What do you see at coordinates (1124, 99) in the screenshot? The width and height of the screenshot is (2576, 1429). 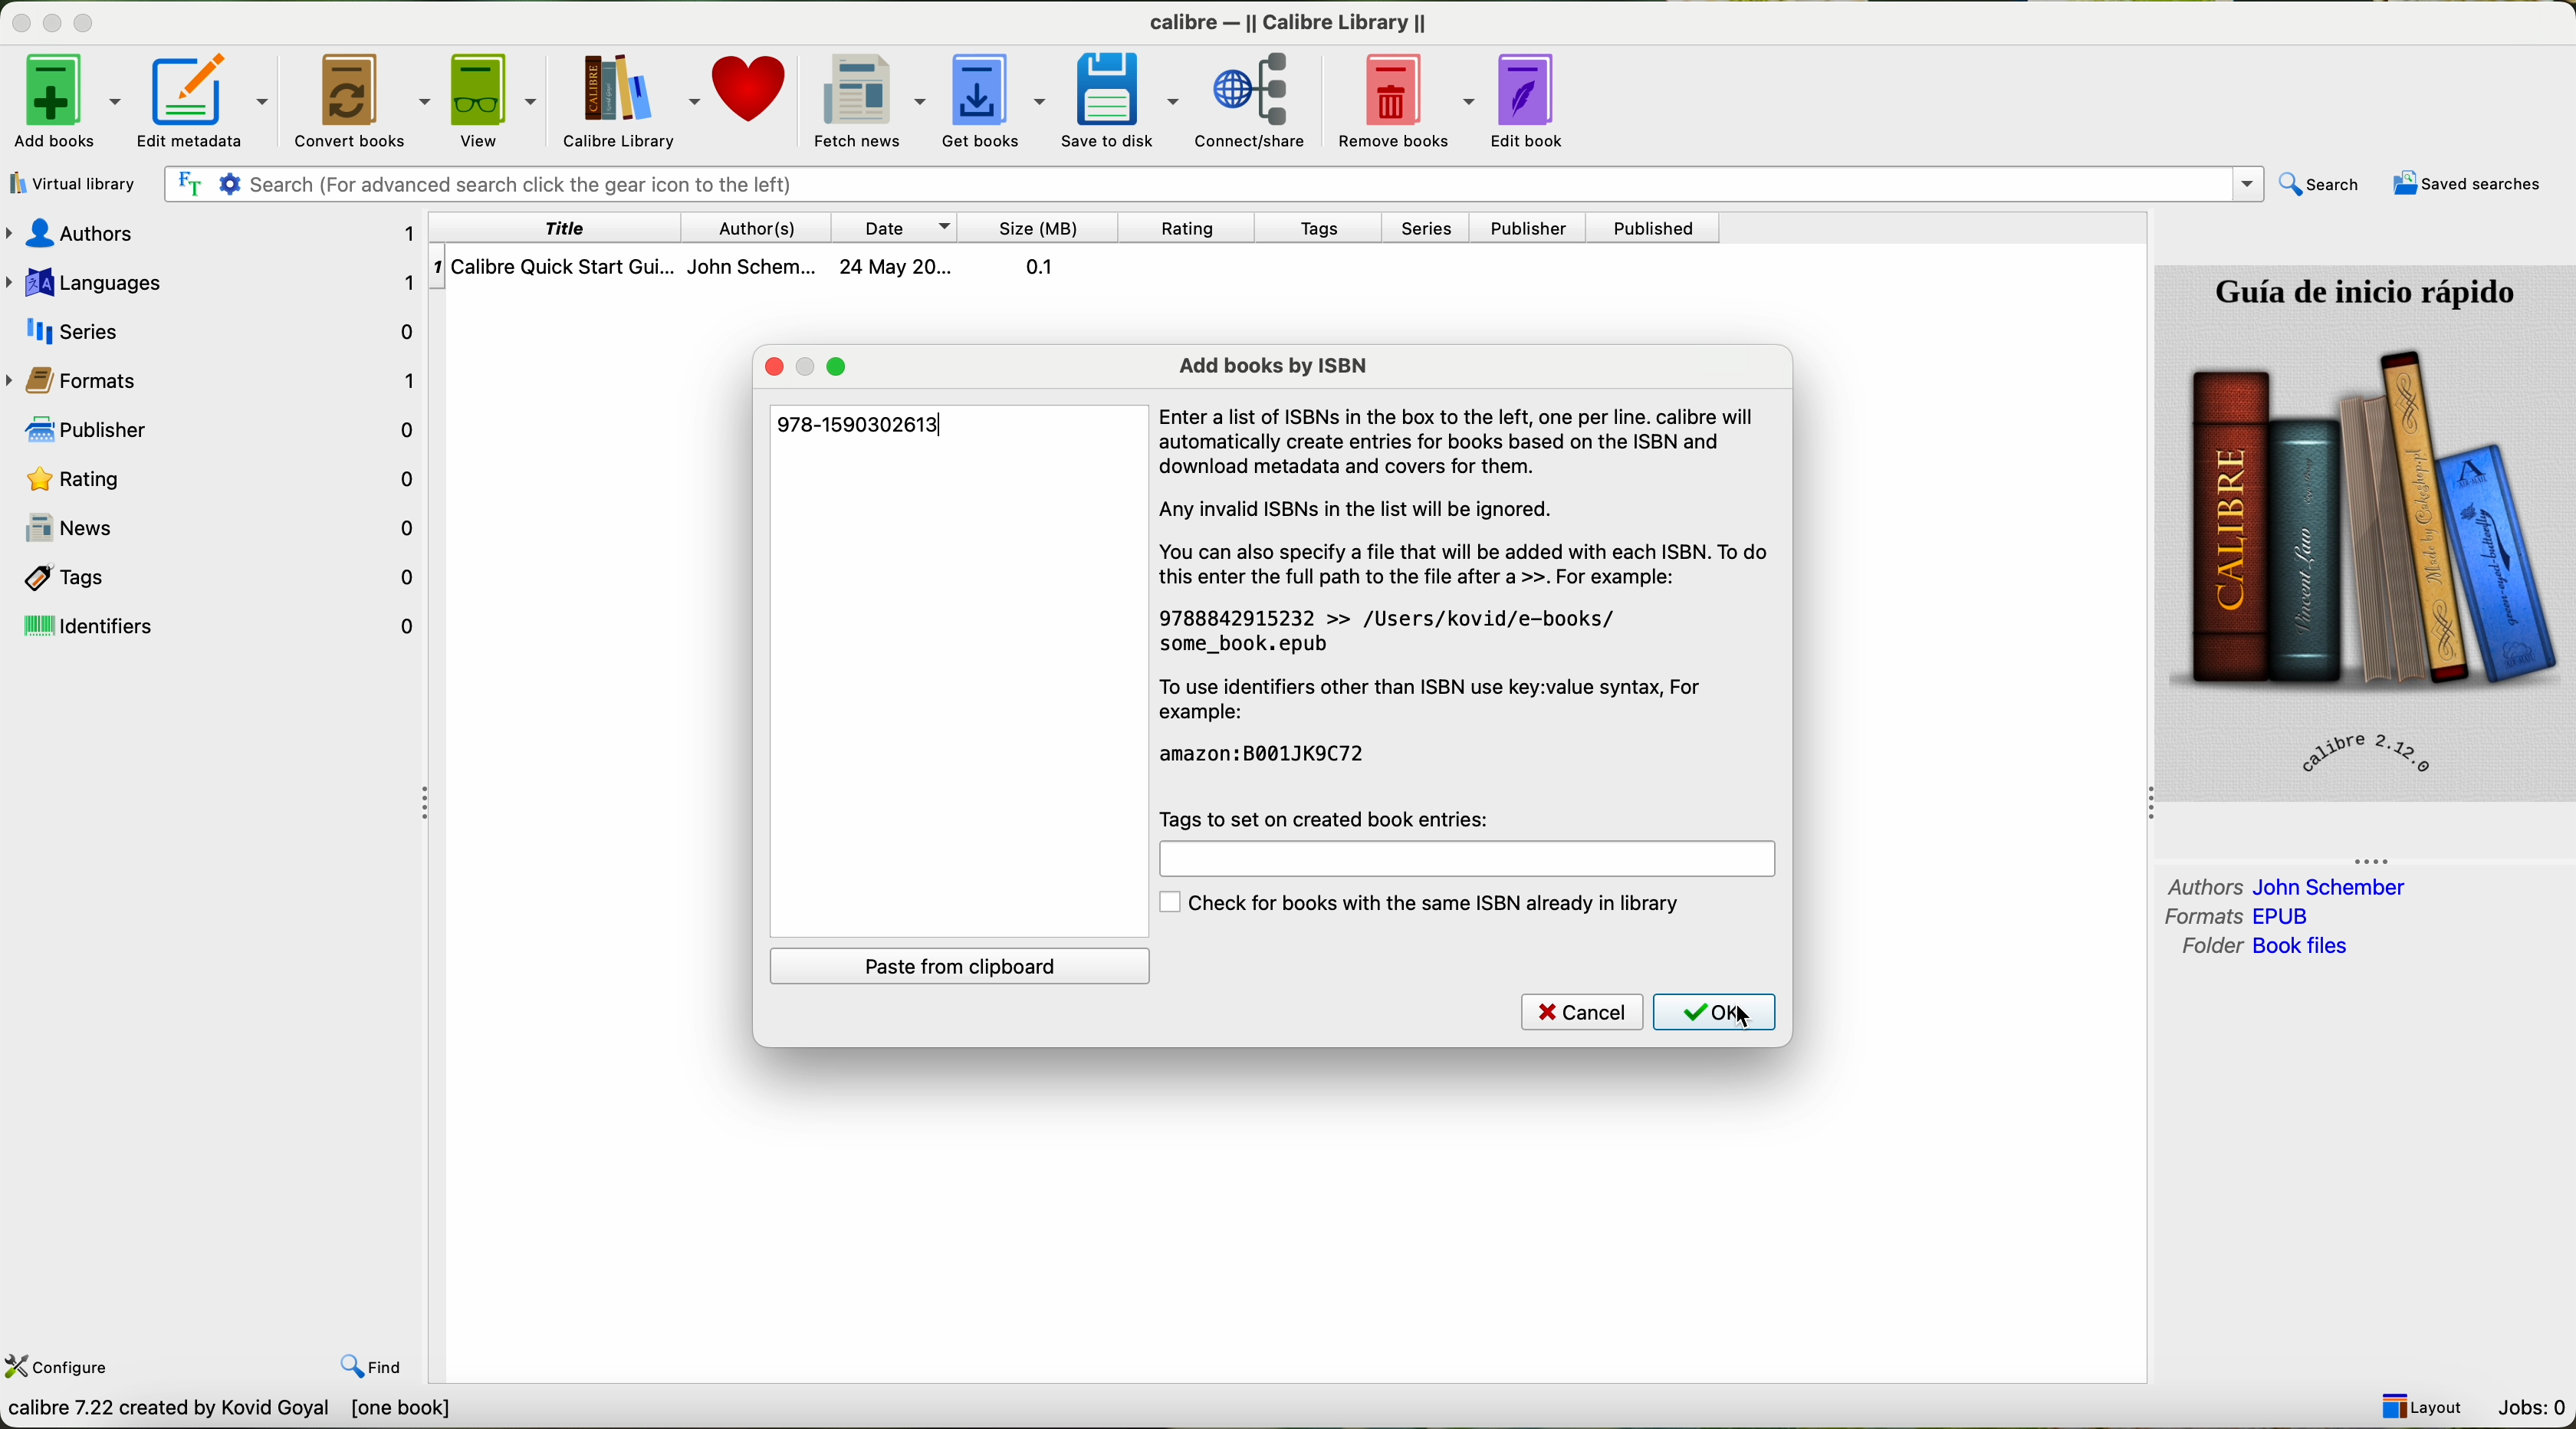 I see `save to disk` at bounding box center [1124, 99].